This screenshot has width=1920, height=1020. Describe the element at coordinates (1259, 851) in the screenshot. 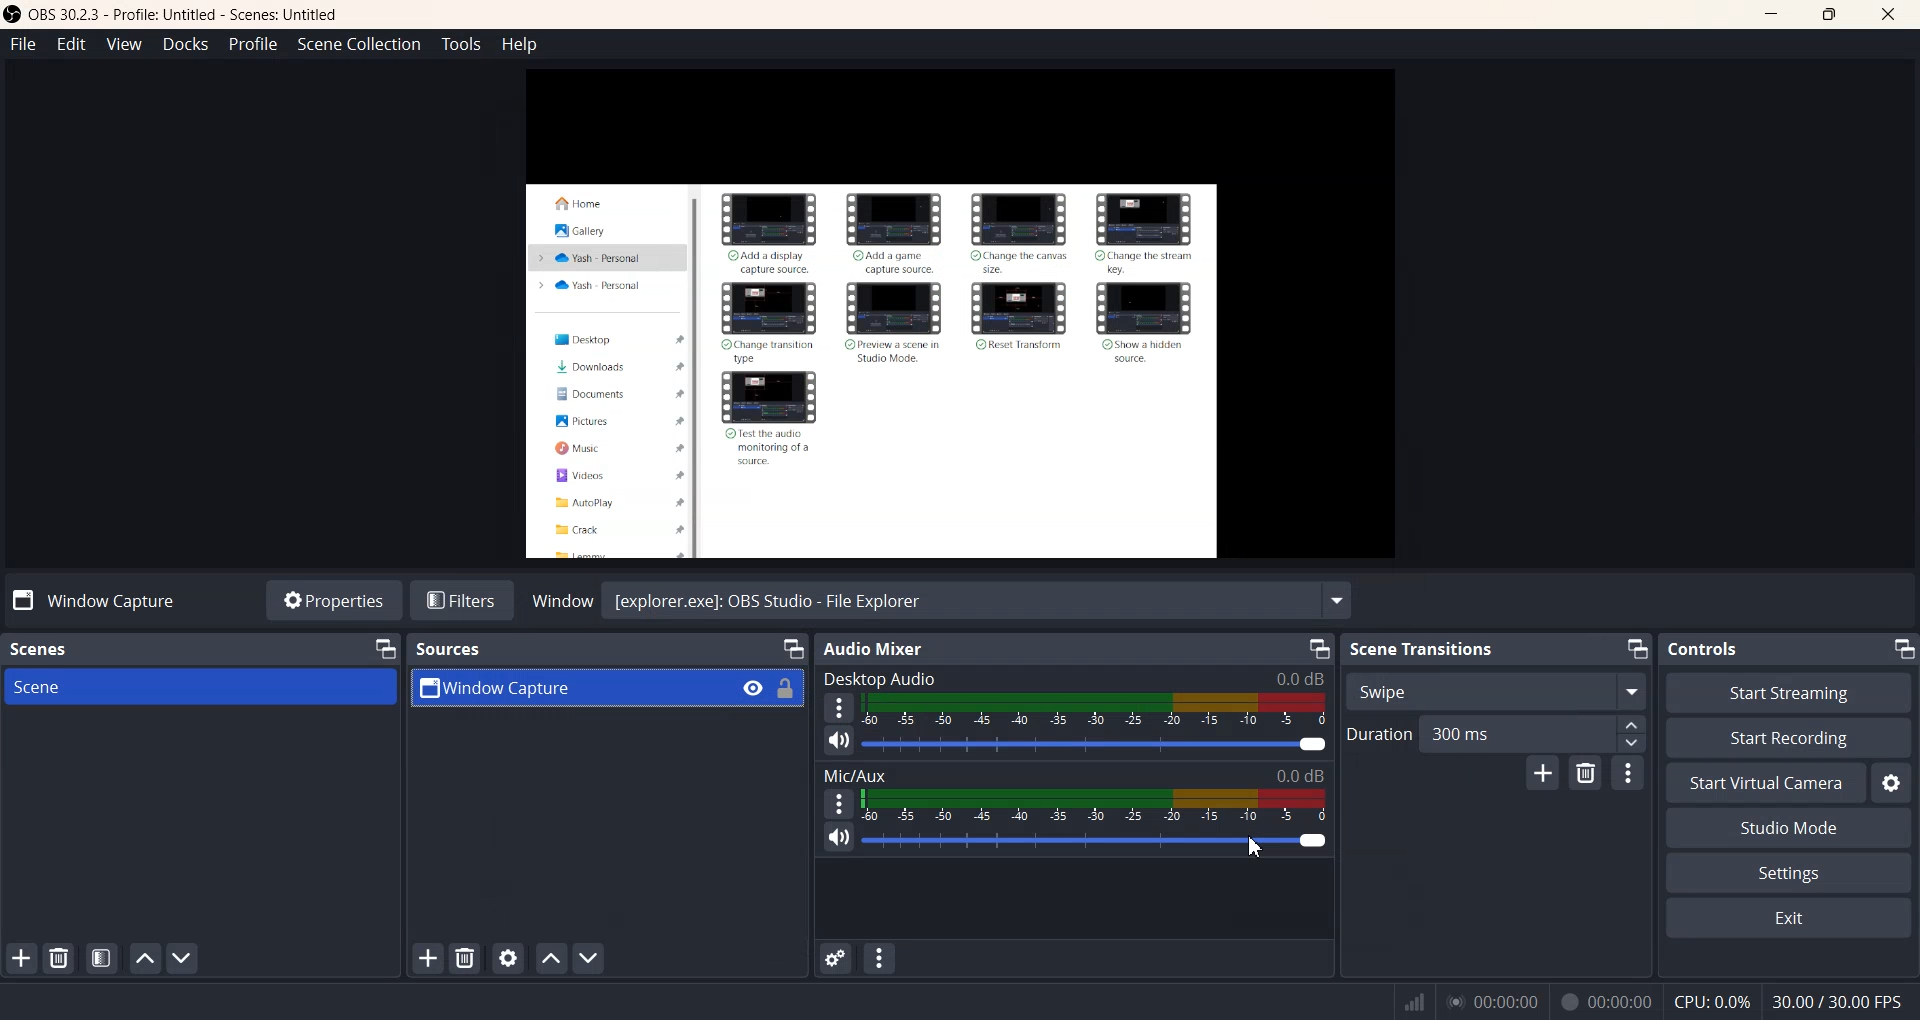

I see `Cursor` at that location.